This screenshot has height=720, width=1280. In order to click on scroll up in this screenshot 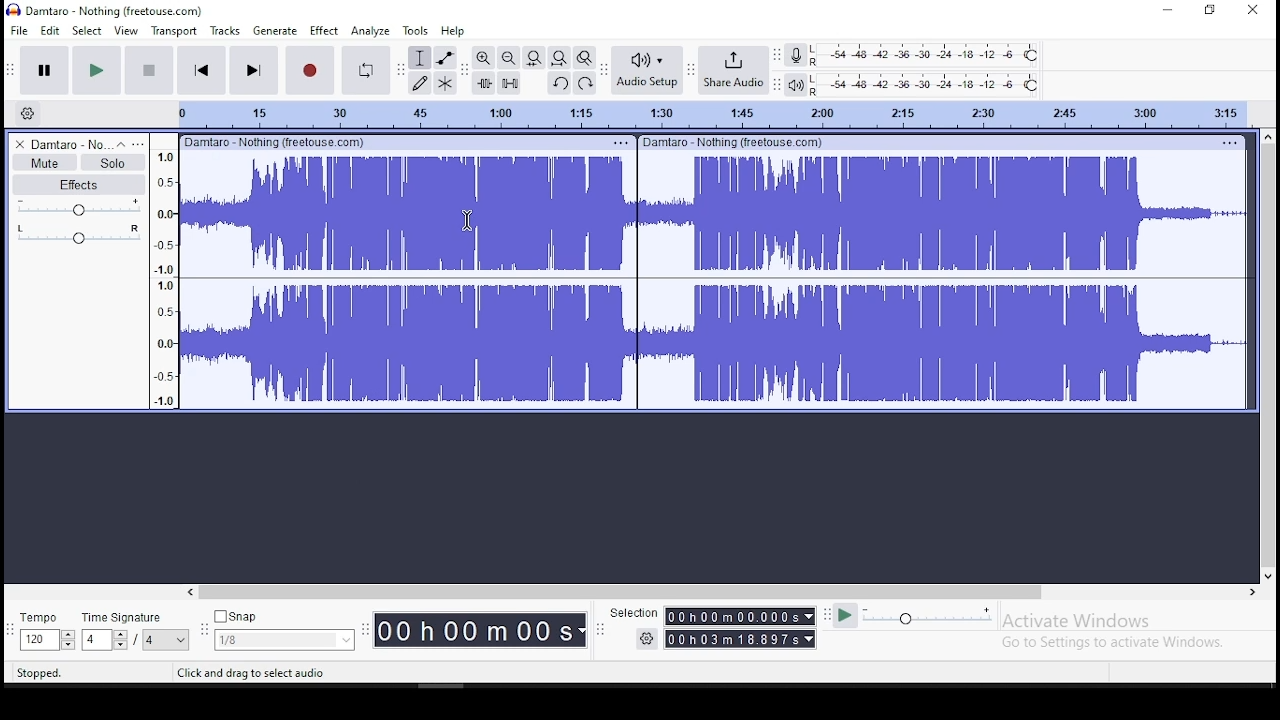, I will do `click(1270, 135)`.